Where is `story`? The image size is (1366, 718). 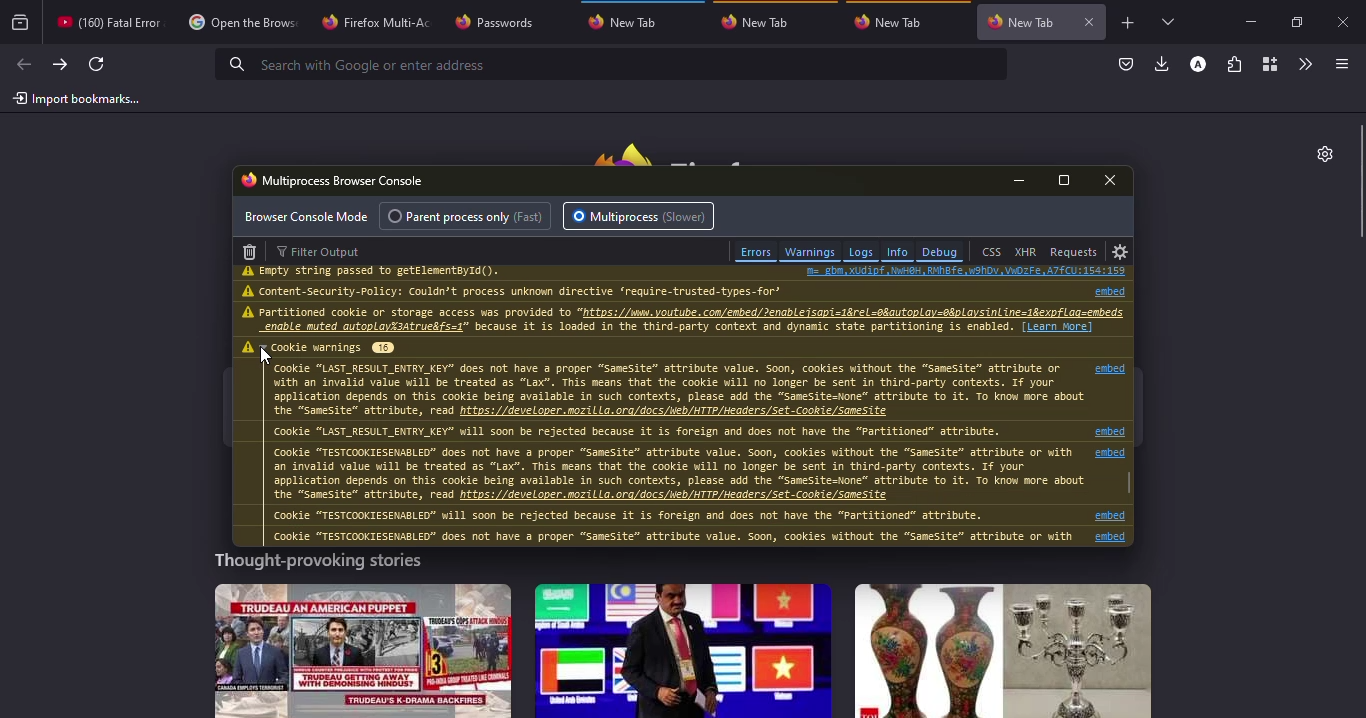
story is located at coordinates (683, 650).